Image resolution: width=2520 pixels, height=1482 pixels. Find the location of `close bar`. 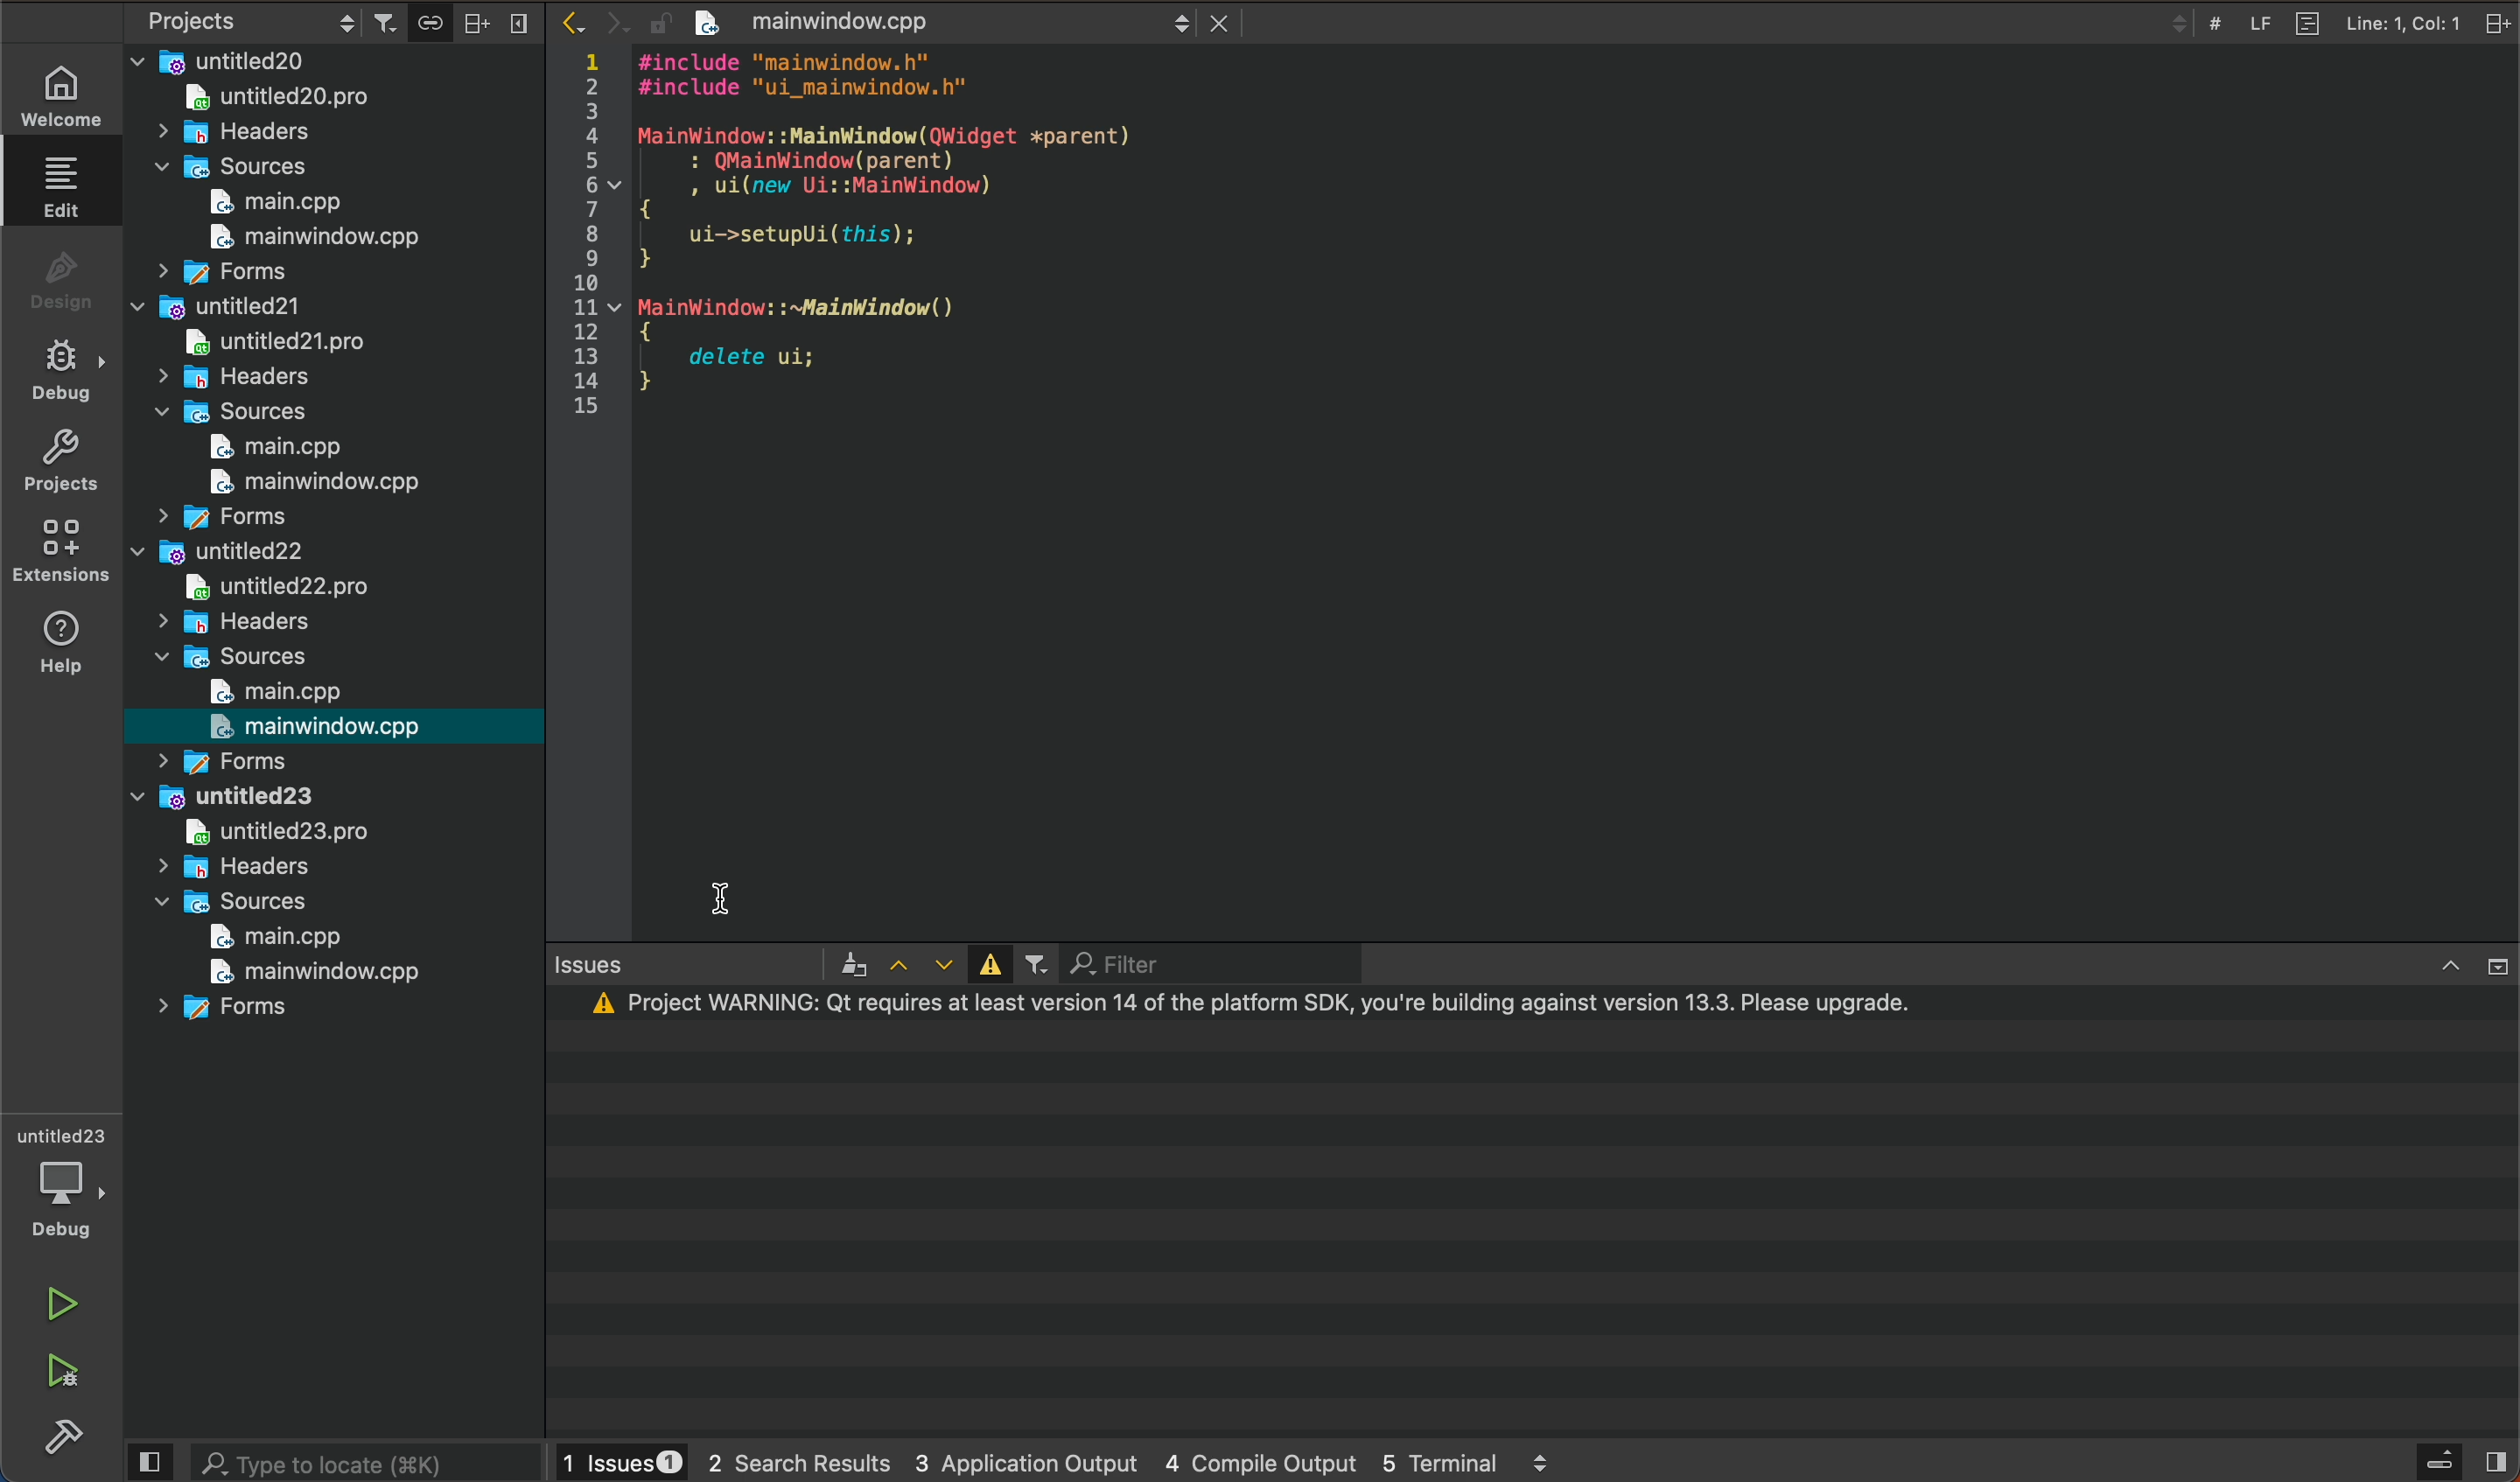

close bar is located at coordinates (2456, 962).